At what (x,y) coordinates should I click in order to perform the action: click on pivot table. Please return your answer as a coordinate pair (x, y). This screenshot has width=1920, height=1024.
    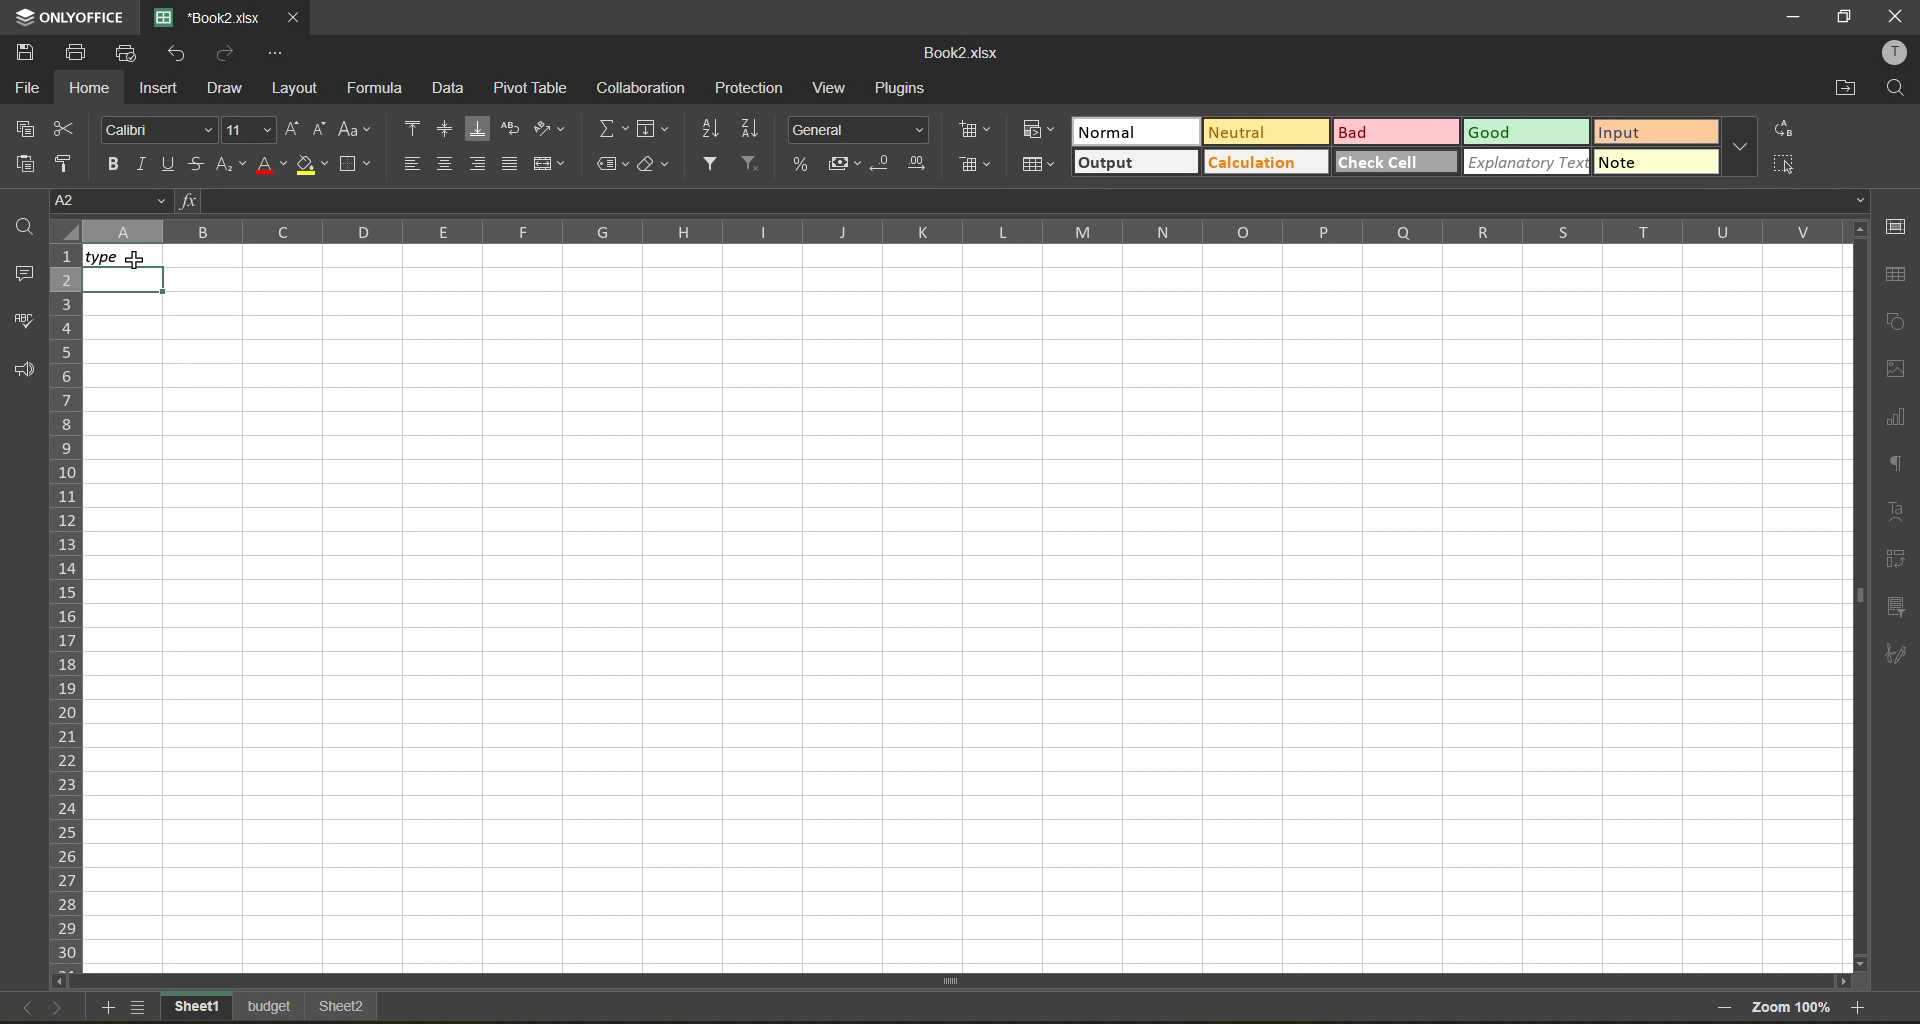
    Looking at the image, I should click on (532, 89).